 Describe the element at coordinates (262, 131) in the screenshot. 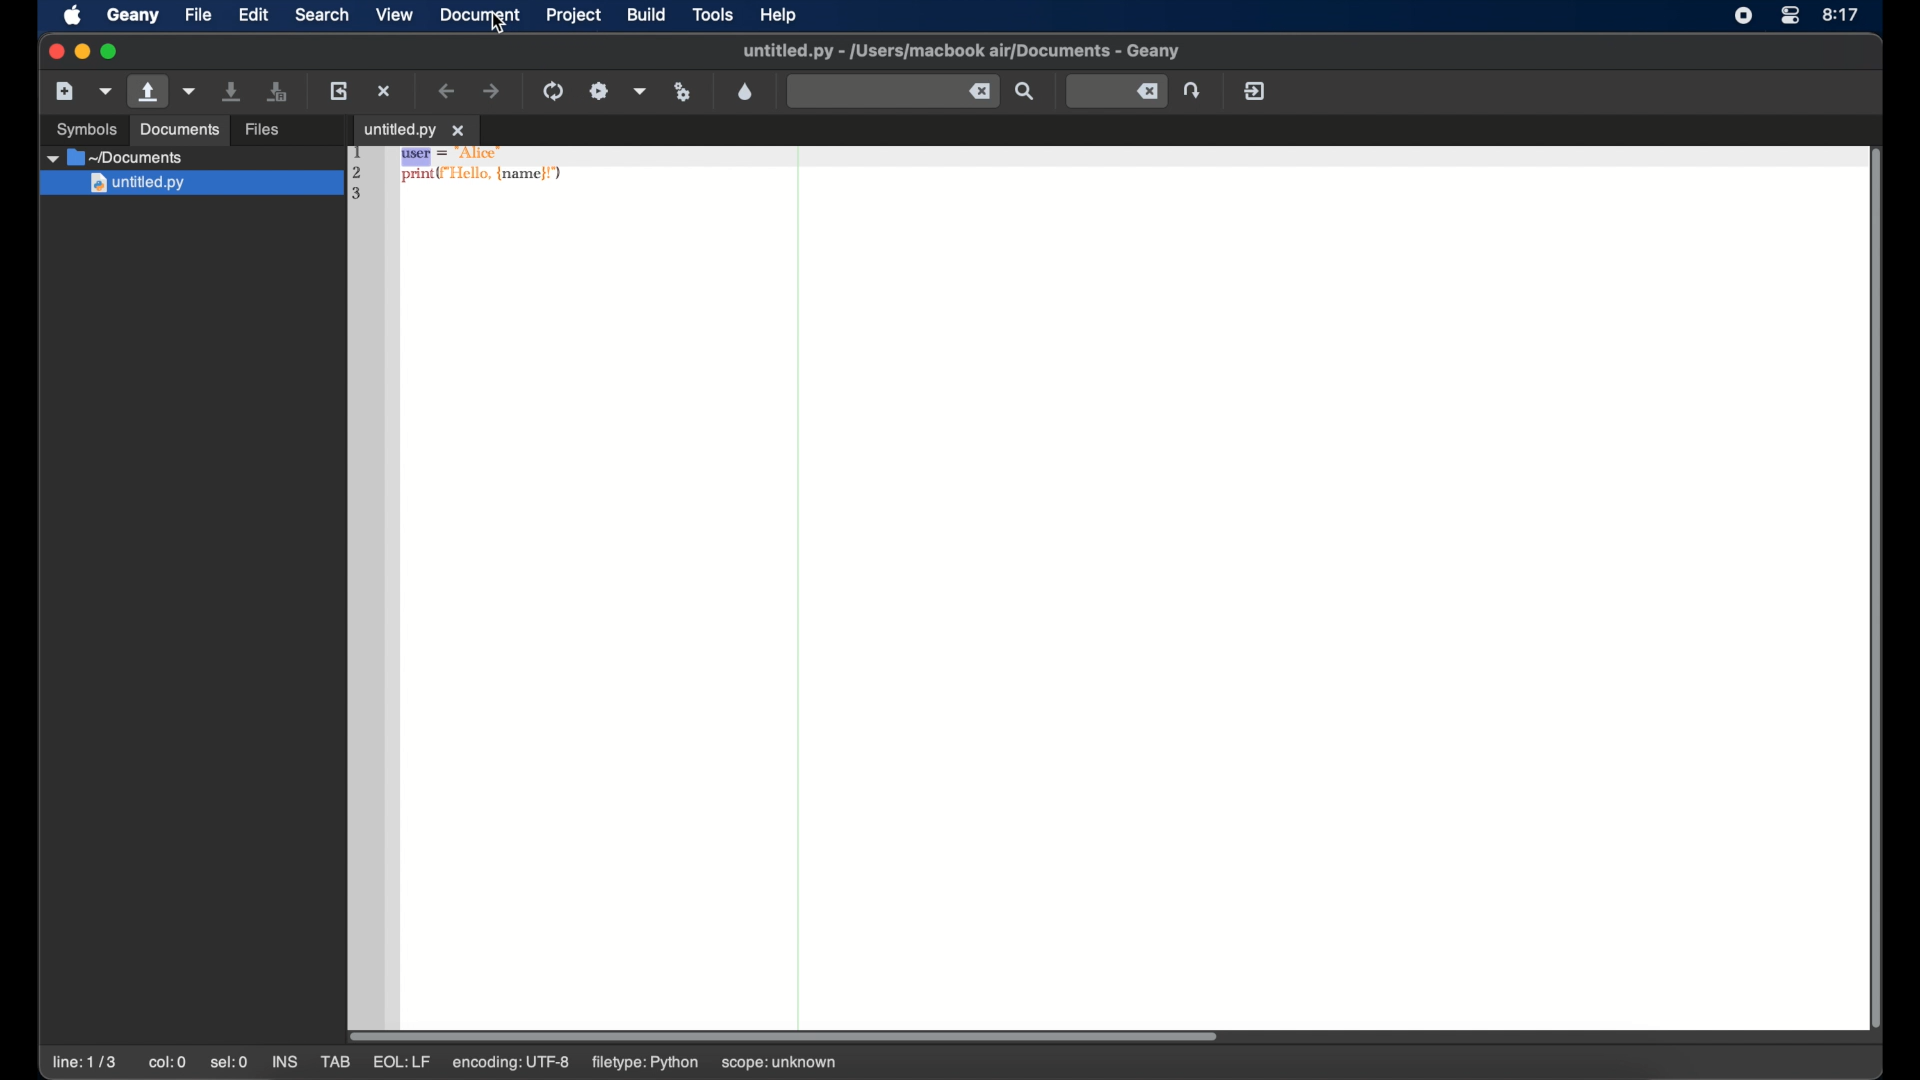

I see `files` at that location.